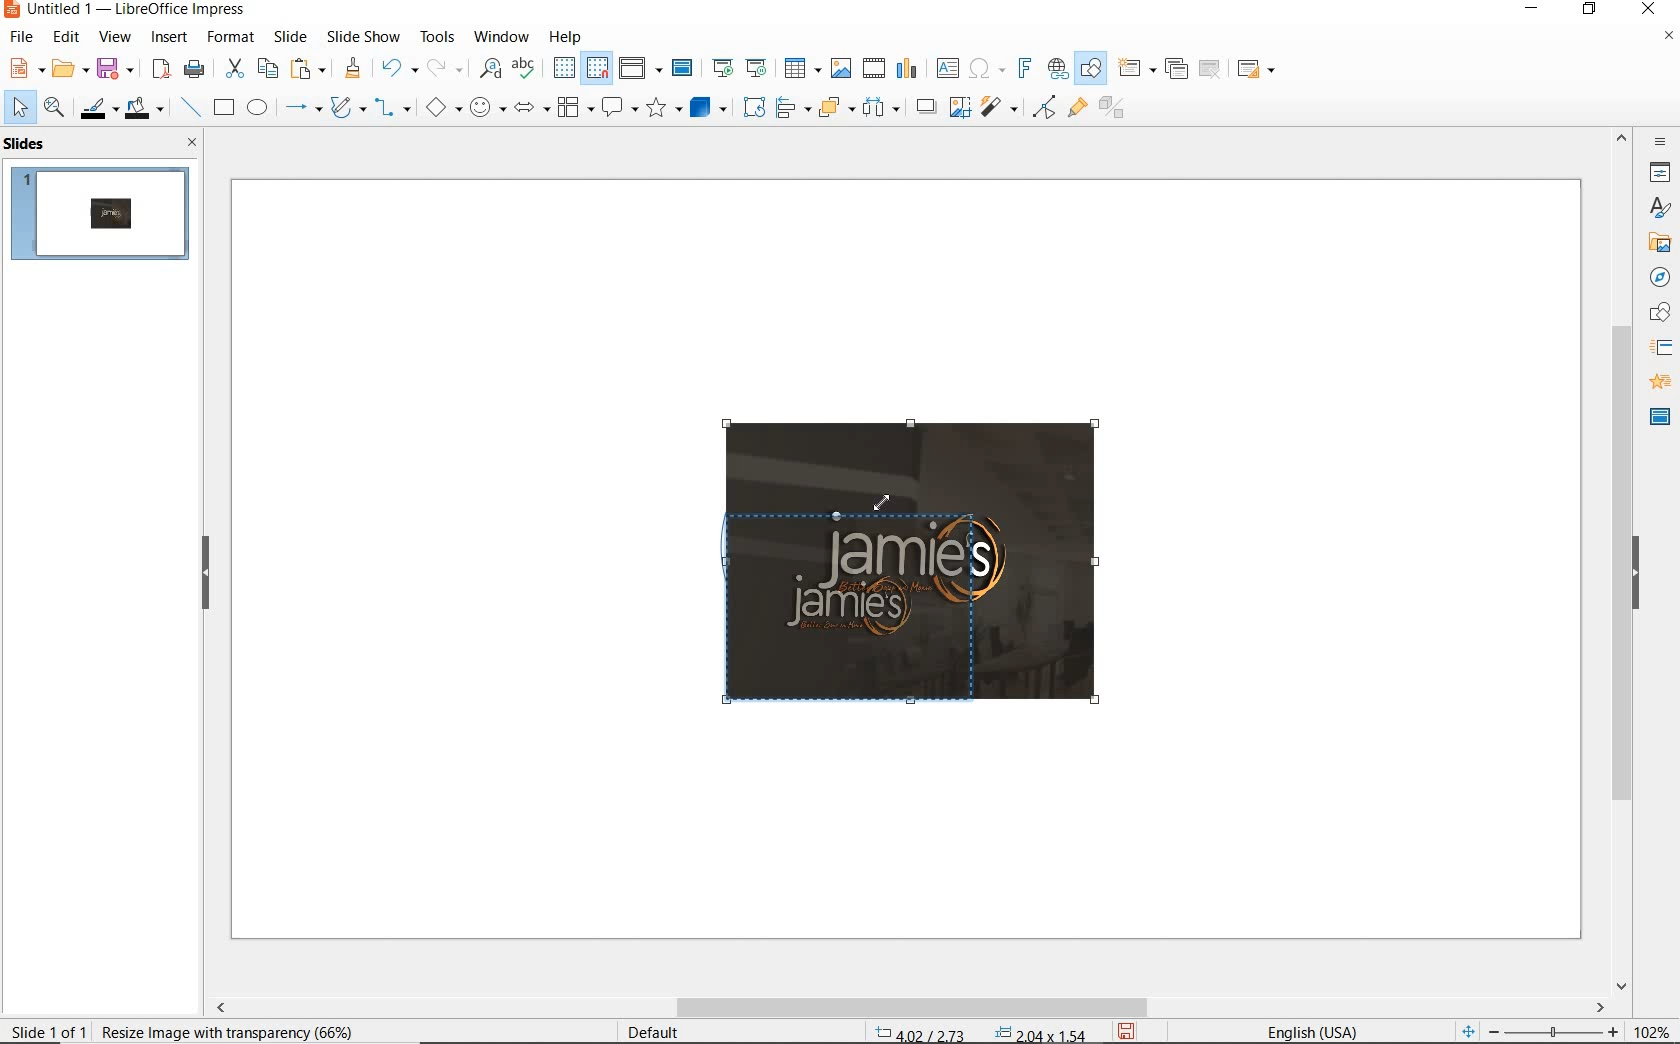 The height and width of the screenshot is (1044, 1680). What do you see at coordinates (229, 36) in the screenshot?
I see `format` at bounding box center [229, 36].